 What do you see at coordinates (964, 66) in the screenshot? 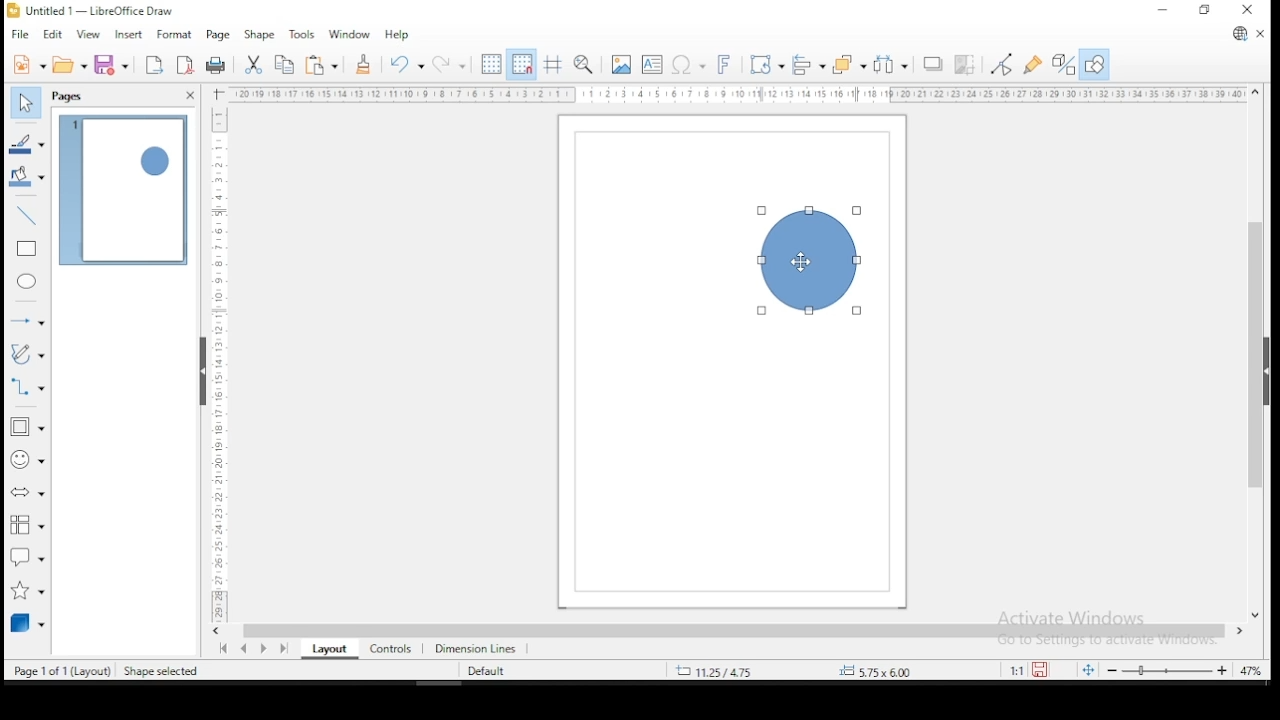
I see `crop` at bounding box center [964, 66].